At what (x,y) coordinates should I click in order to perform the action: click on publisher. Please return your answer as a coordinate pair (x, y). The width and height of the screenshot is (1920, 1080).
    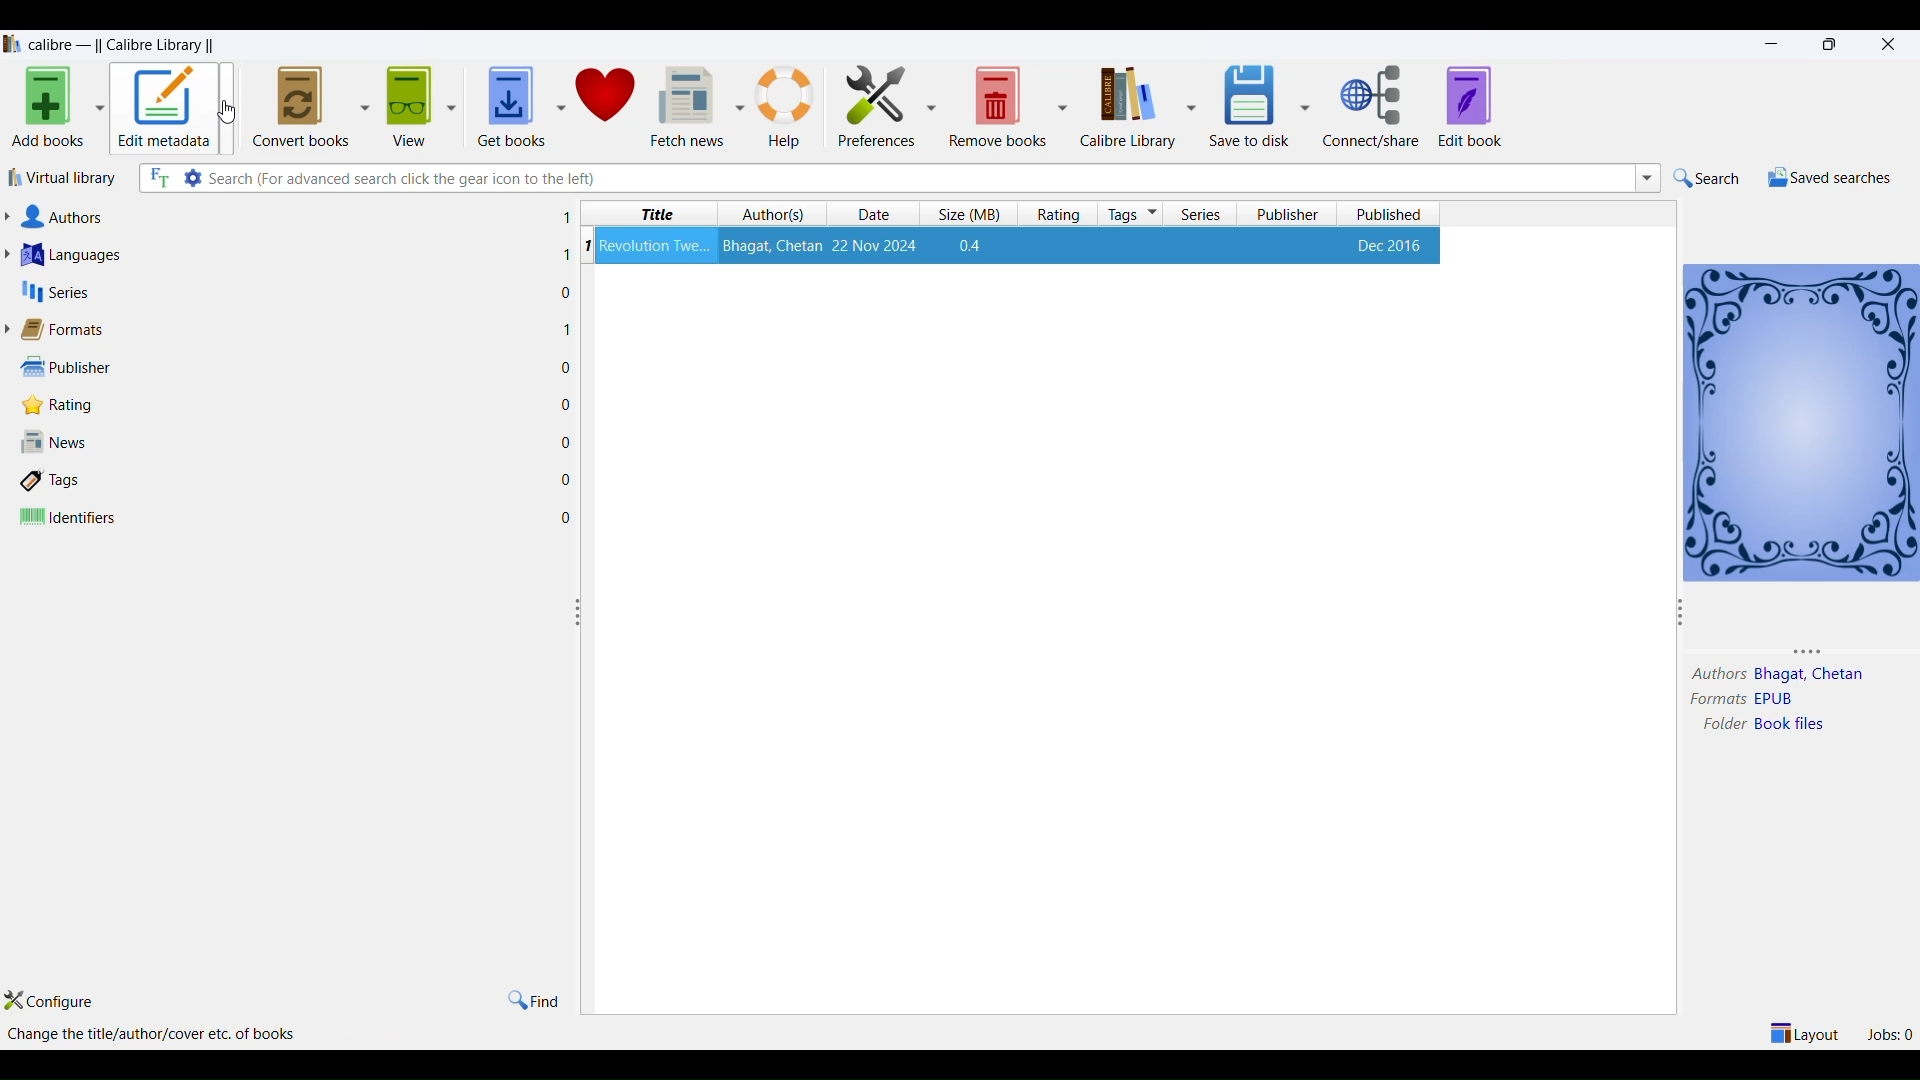
    Looking at the image, I should click on (1294, 214).